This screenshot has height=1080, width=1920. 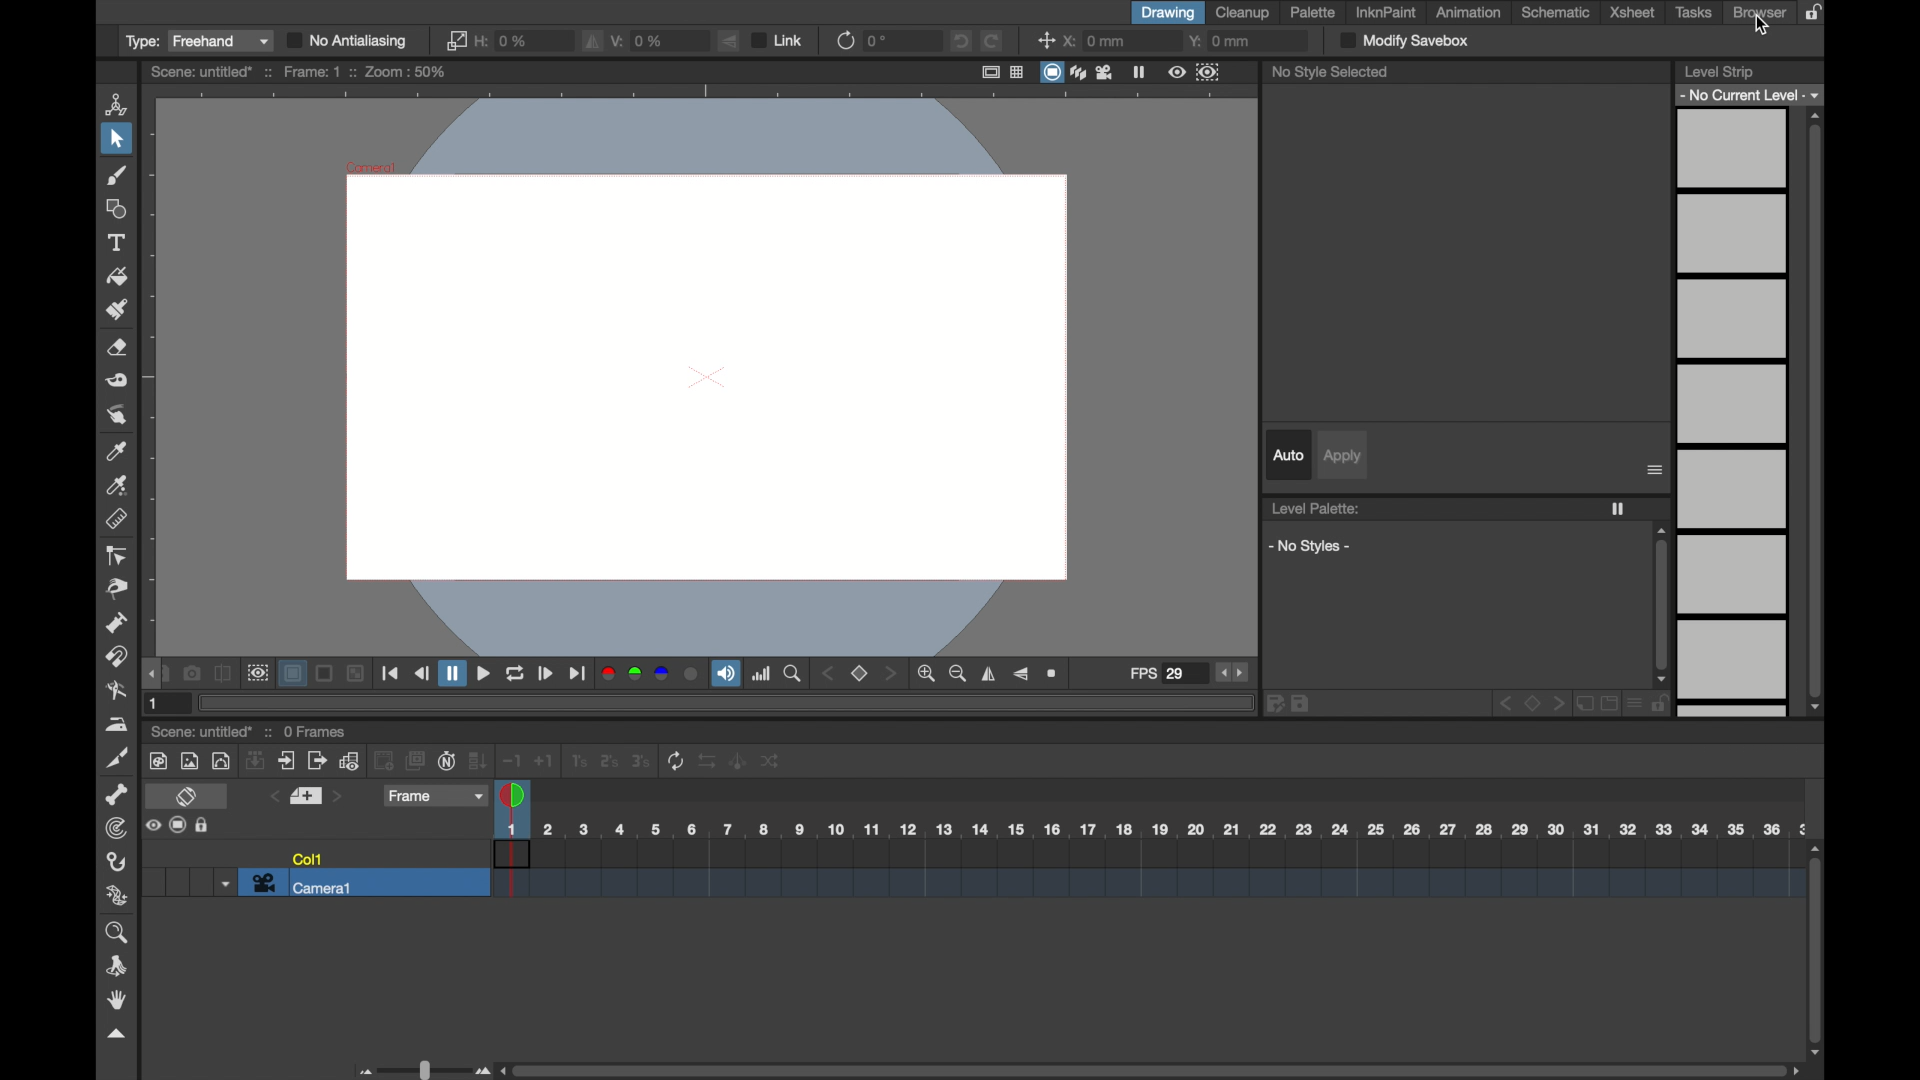 What do you see at coordinates (794, 674) in the screenshot?
I see `zoom` at bounding box center [794, 674].